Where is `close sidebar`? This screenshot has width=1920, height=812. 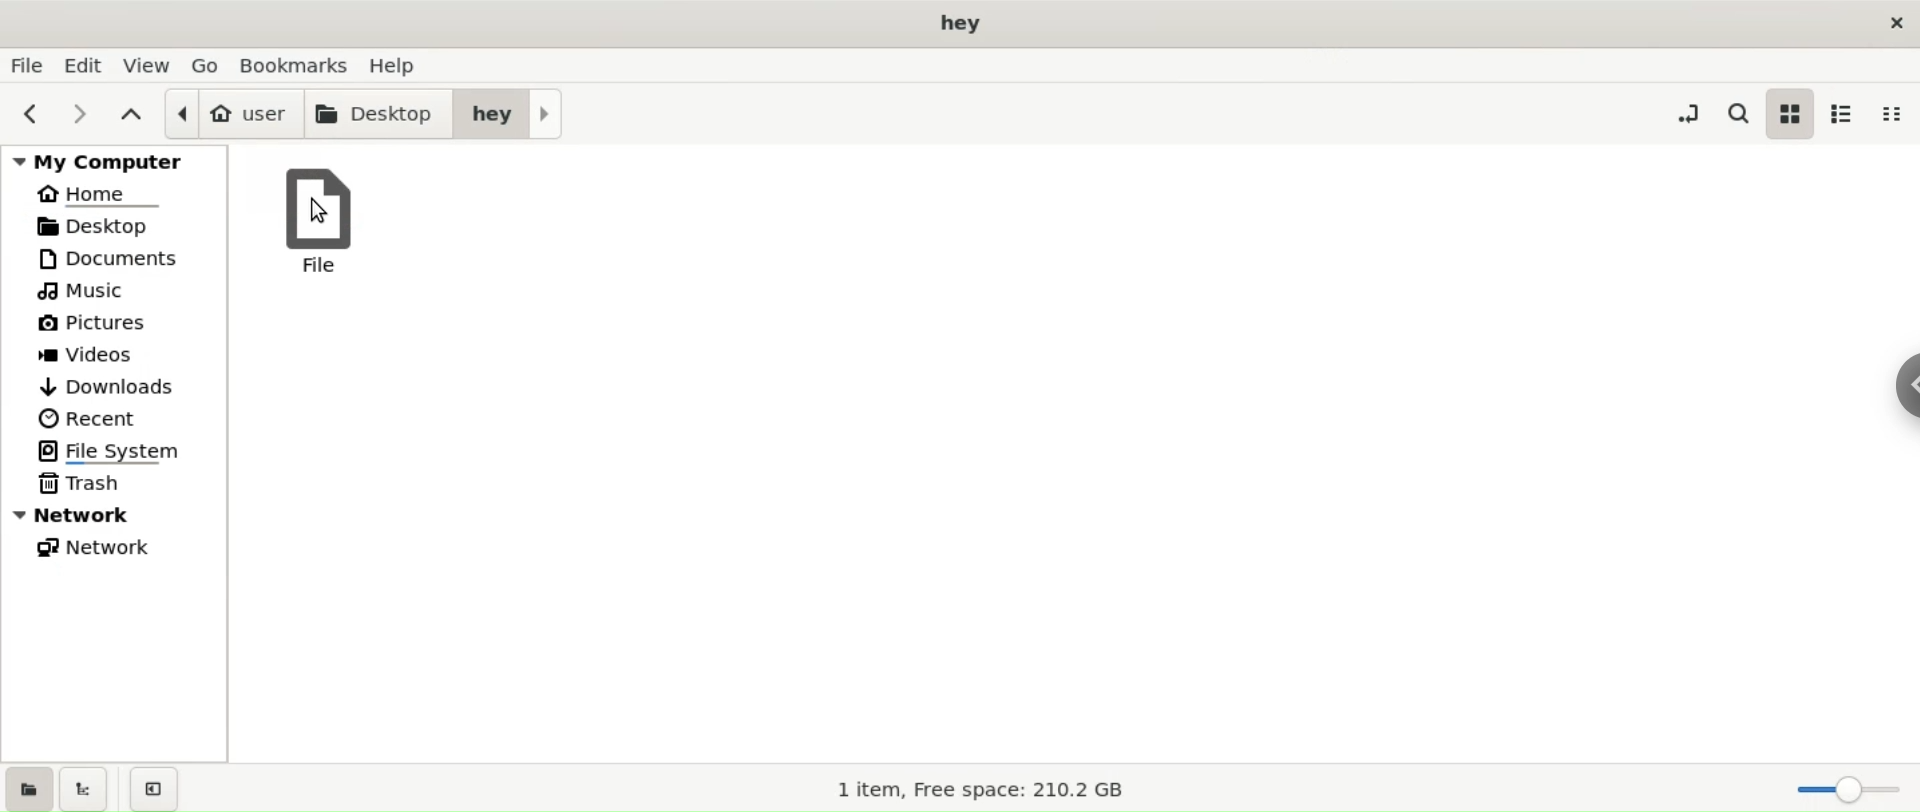
close sidebar is located at coordinates (150, 787).